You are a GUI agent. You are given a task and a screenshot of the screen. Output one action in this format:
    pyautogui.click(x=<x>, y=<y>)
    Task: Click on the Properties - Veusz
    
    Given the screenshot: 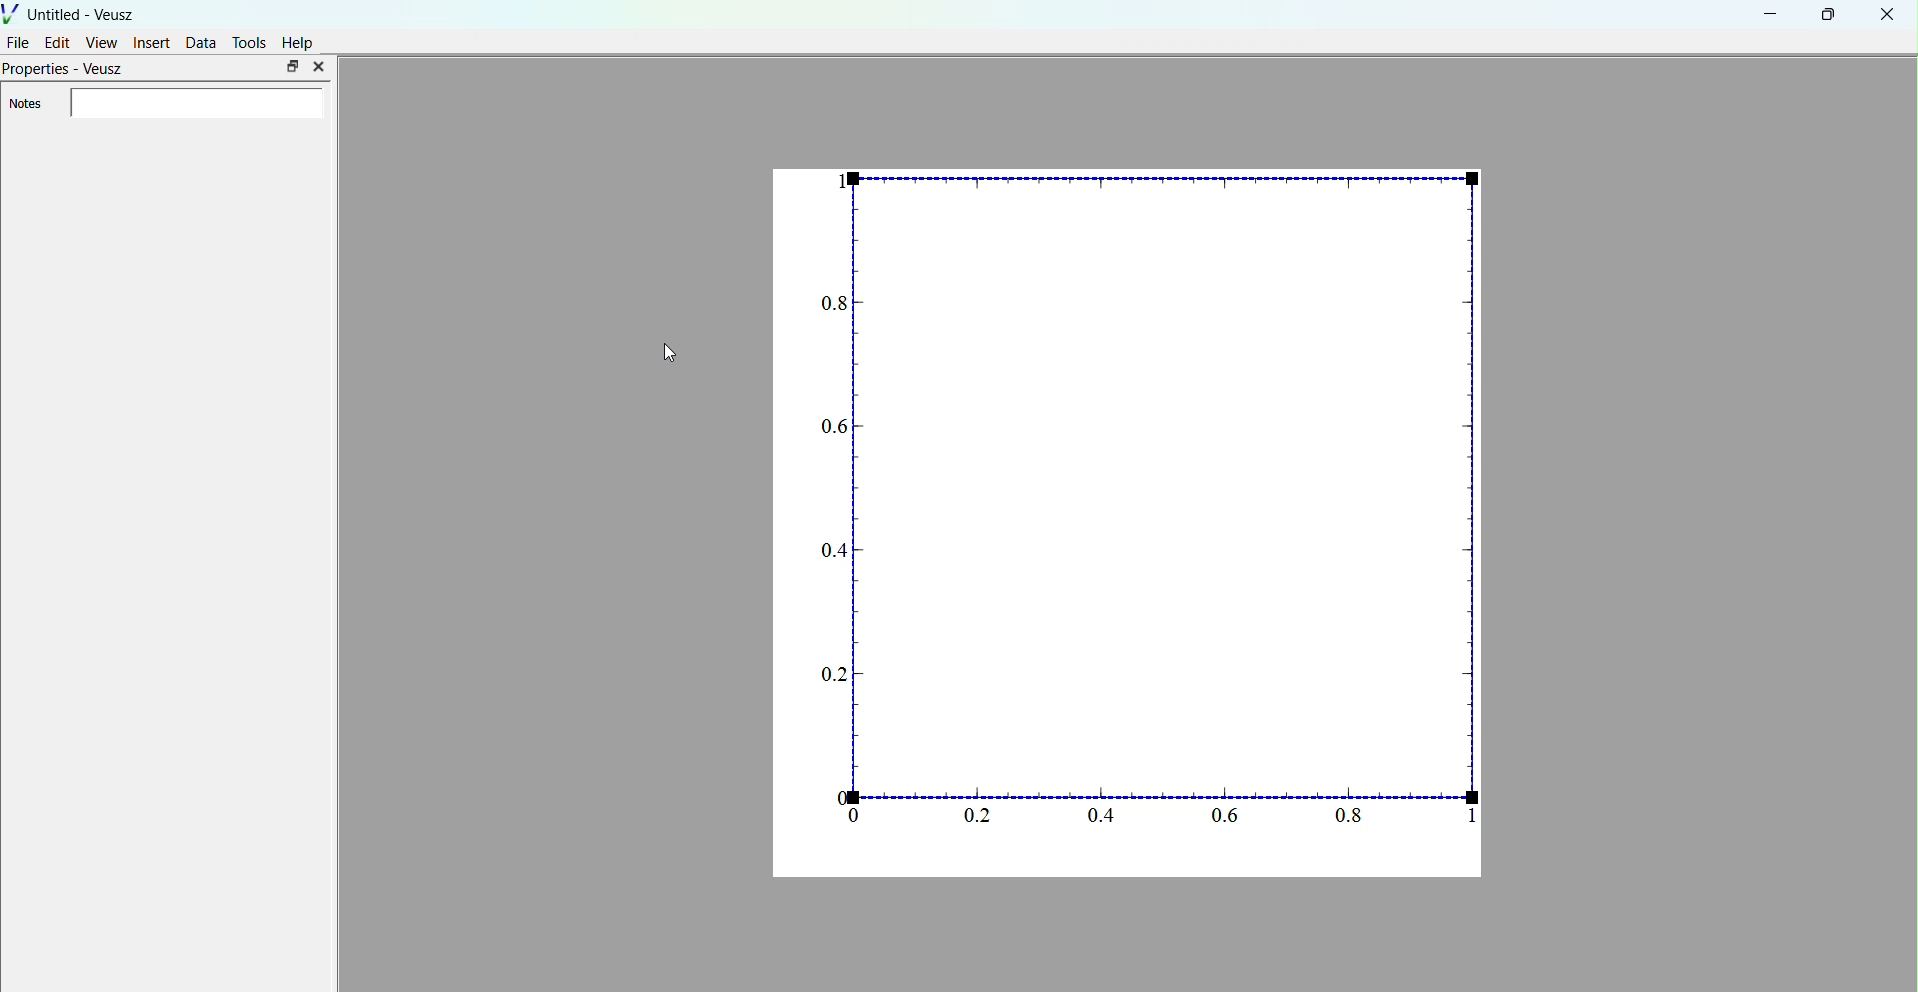 What is the action you would take?
    pyautogui.click(x=66, y=71)
    